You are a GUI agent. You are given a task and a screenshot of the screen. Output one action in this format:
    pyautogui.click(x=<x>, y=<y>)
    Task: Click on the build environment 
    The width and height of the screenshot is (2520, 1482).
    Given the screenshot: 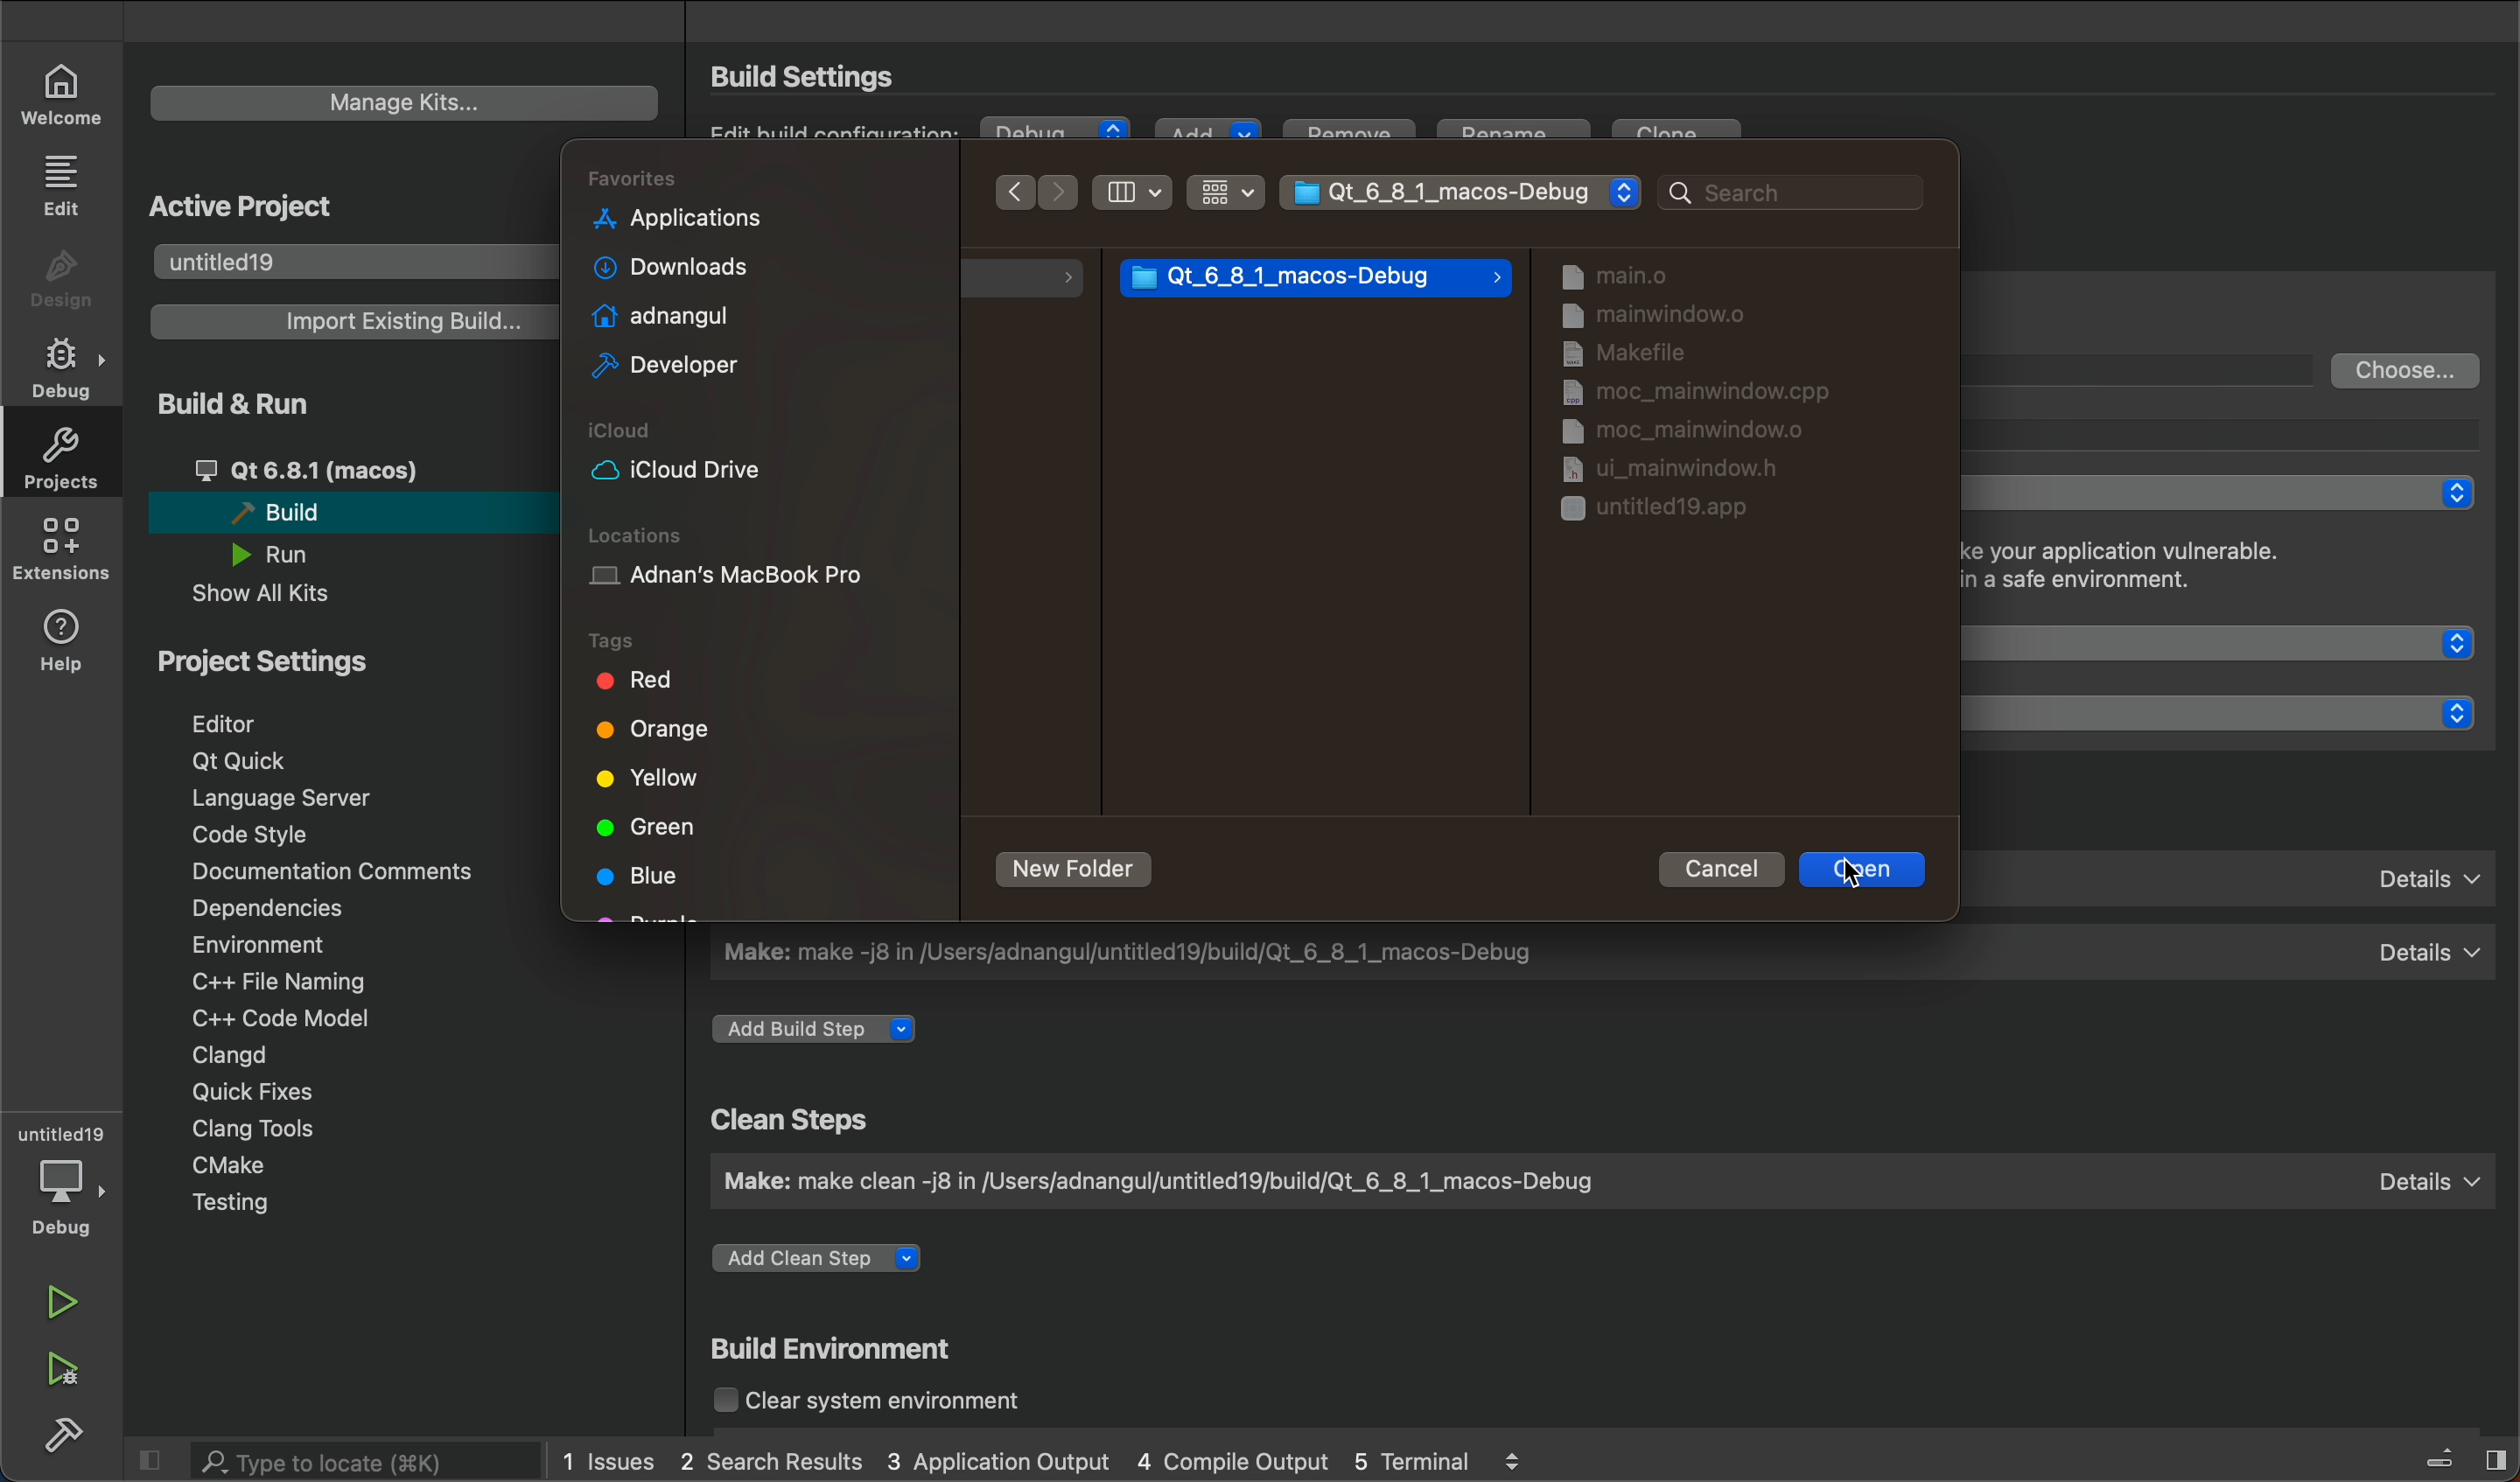 What is the action you would take?
    pyautogui.click(x=842, y=1352)
    